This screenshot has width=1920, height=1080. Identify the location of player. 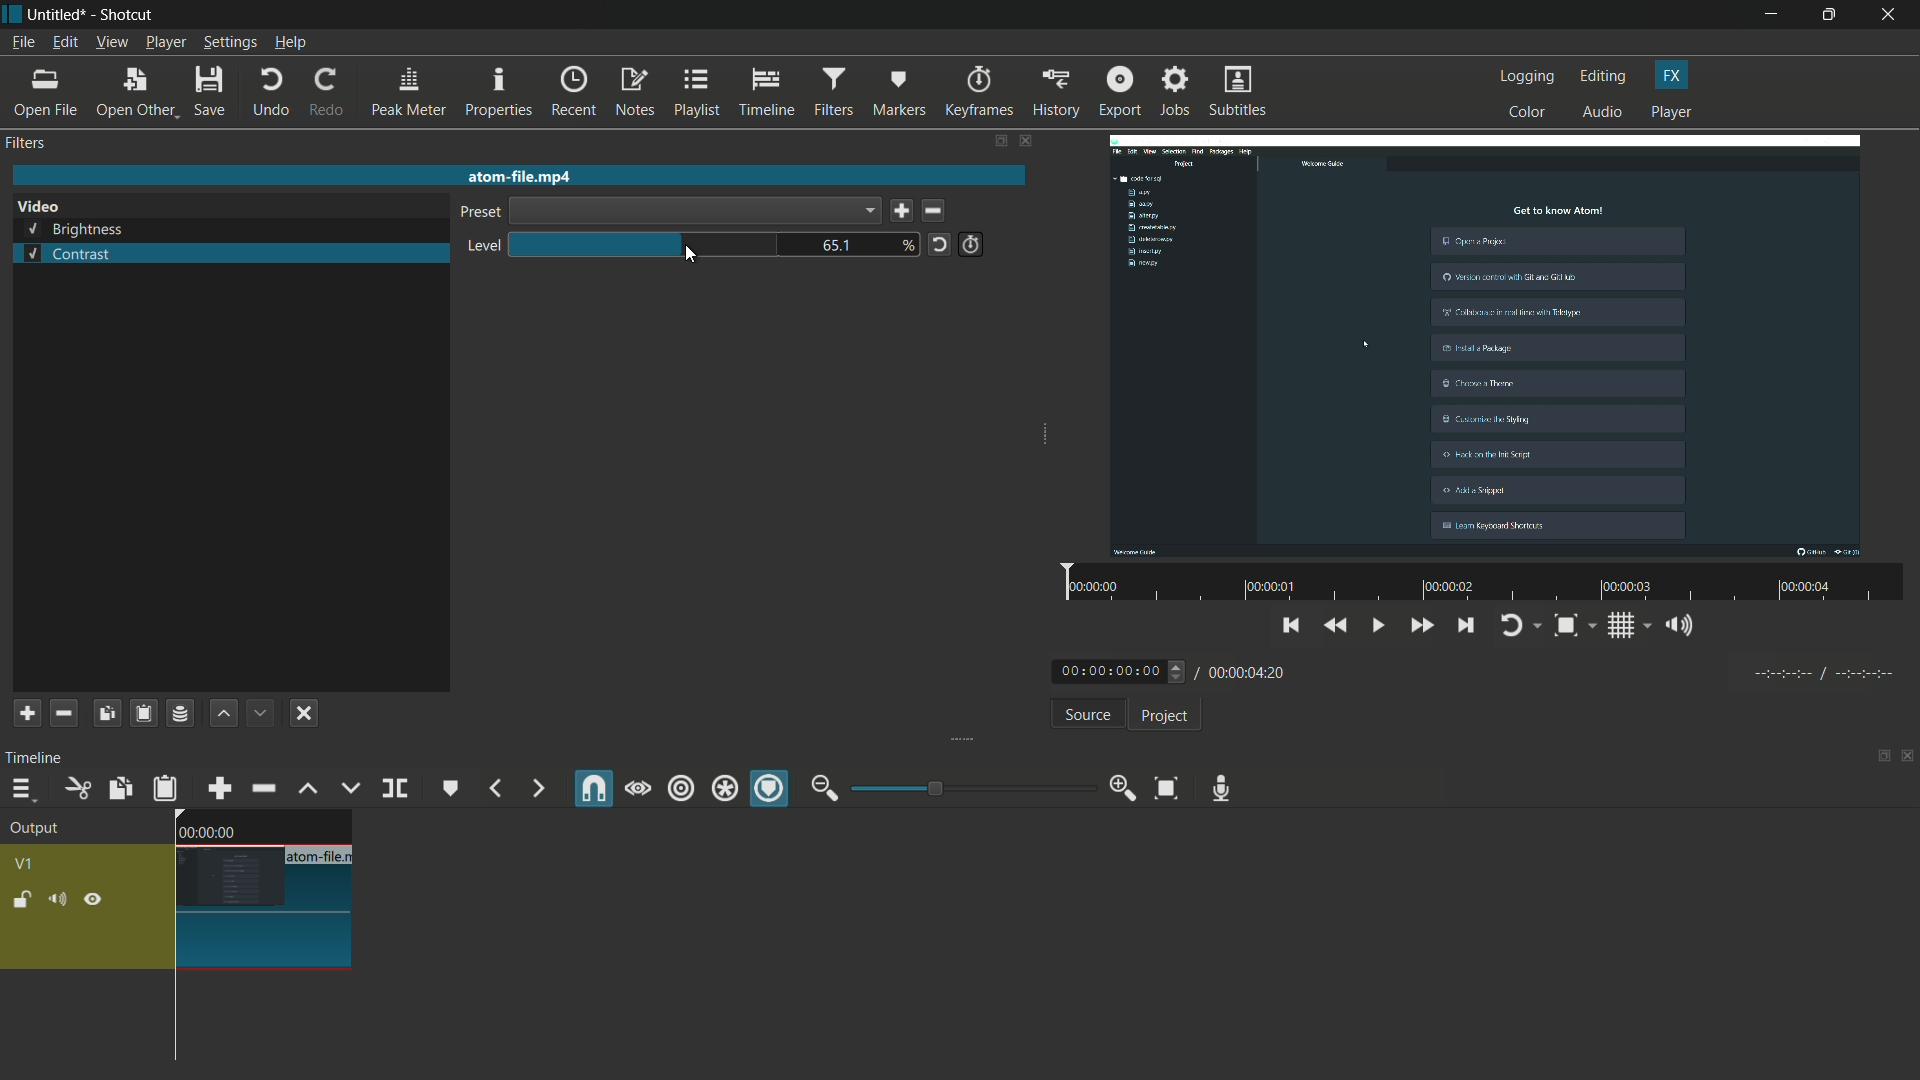
(1671, 113).